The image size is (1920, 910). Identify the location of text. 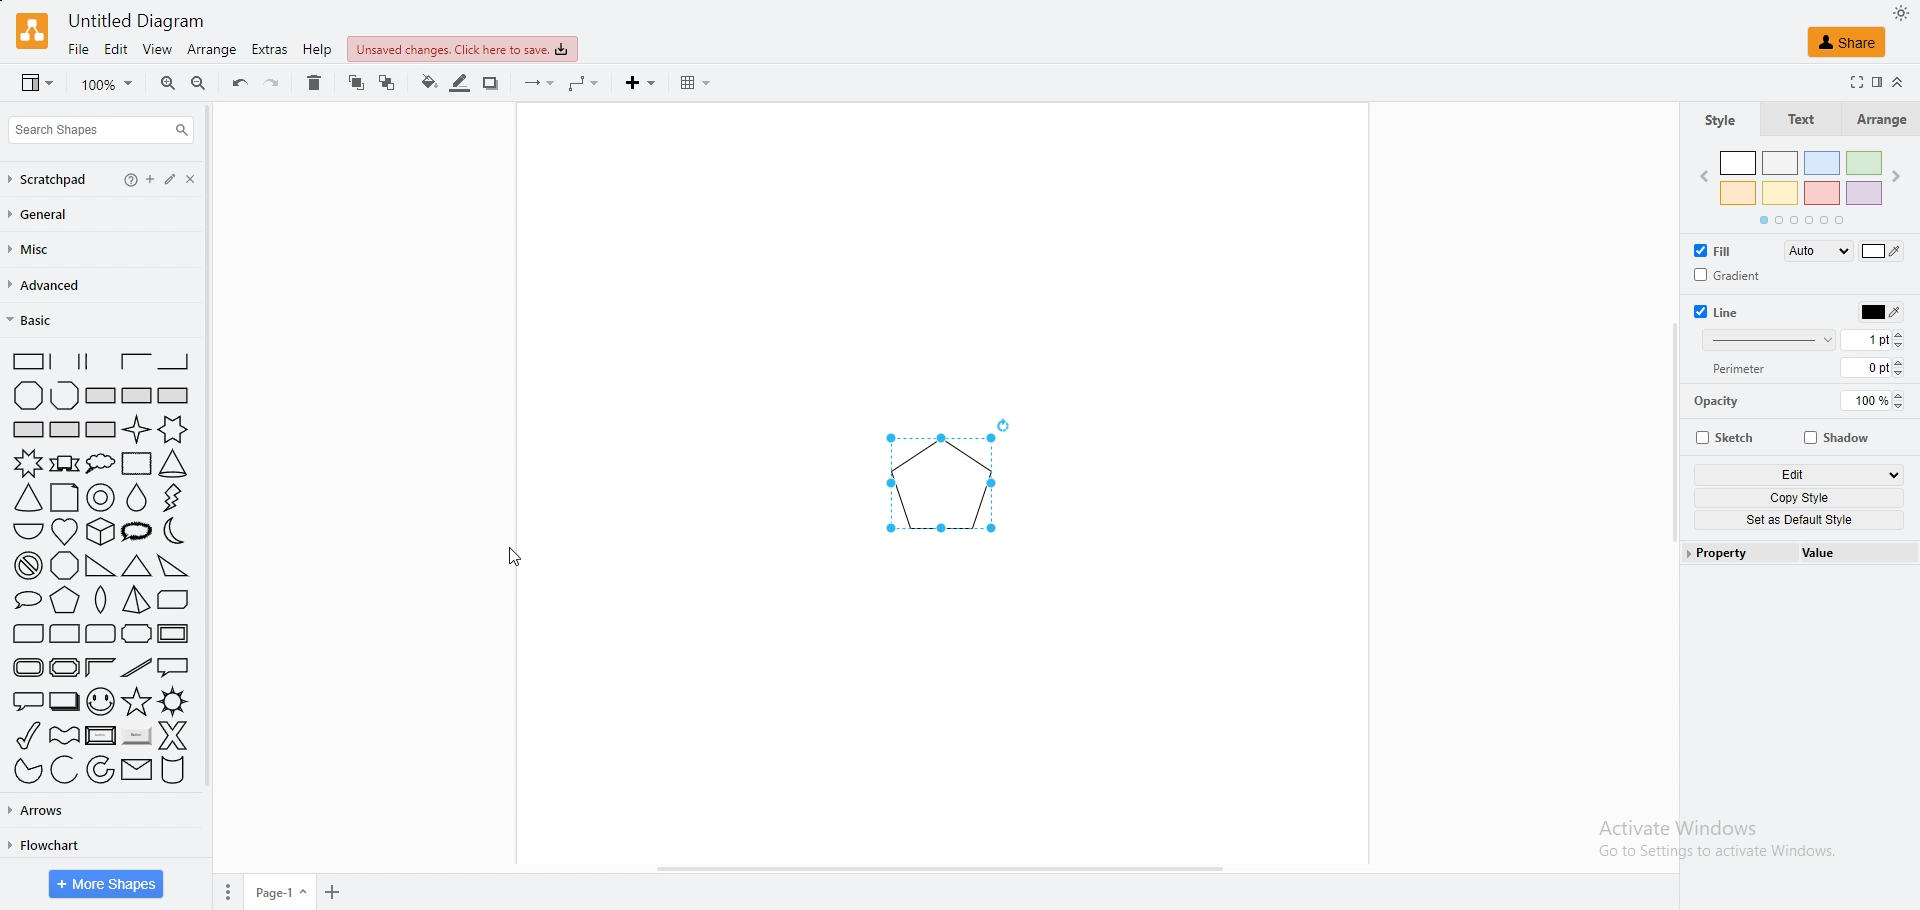
(1799, 120).